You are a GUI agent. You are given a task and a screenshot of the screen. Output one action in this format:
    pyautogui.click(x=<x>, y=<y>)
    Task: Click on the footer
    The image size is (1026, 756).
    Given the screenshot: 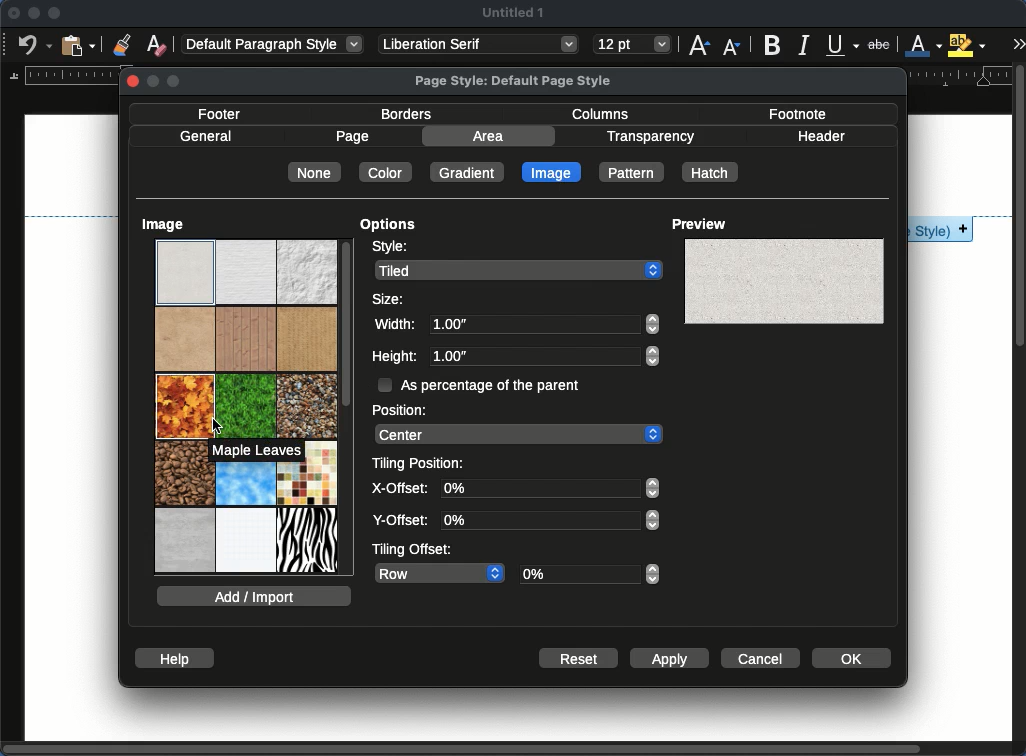 What is the action you would take?
    pyautogui.click(x=222, y=115)
    